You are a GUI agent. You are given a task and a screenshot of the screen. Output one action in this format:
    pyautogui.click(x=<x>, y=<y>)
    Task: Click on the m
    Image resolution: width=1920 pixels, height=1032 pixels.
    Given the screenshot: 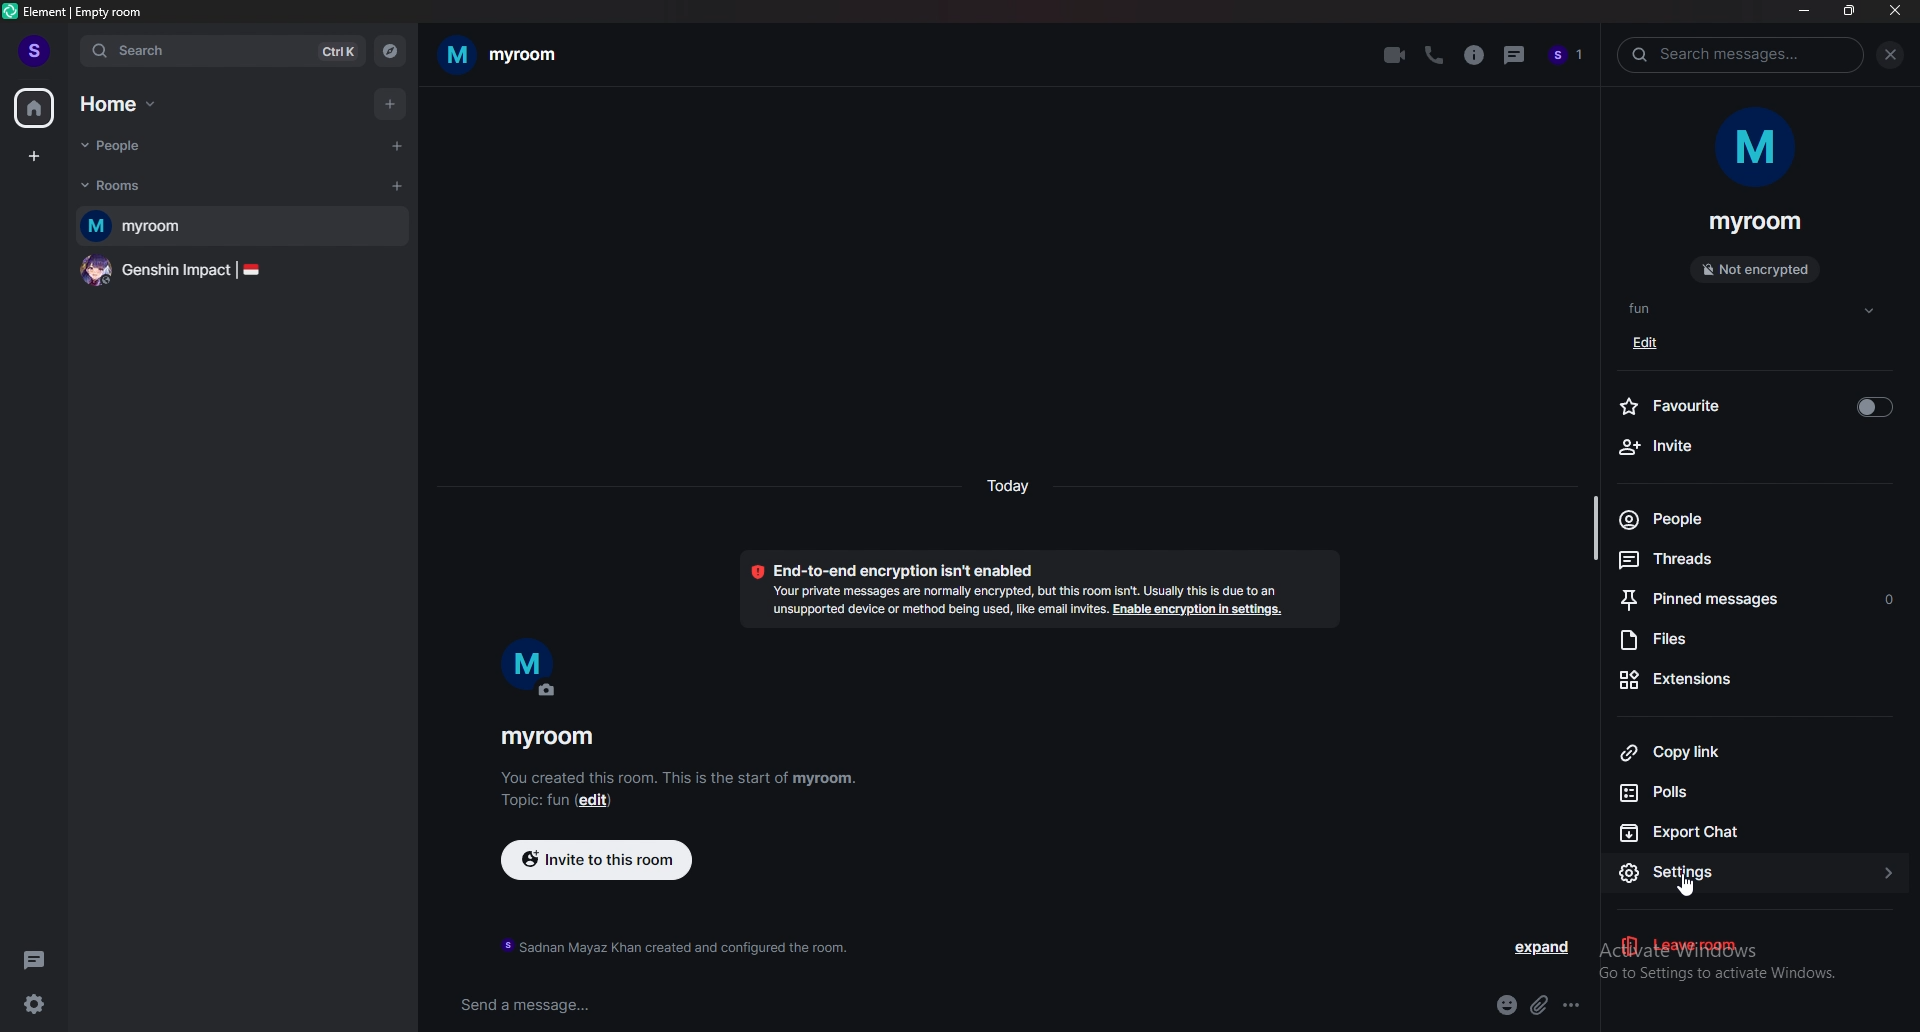 What is the action you would take?
    pyautogui.click(x=529, y=670)
    